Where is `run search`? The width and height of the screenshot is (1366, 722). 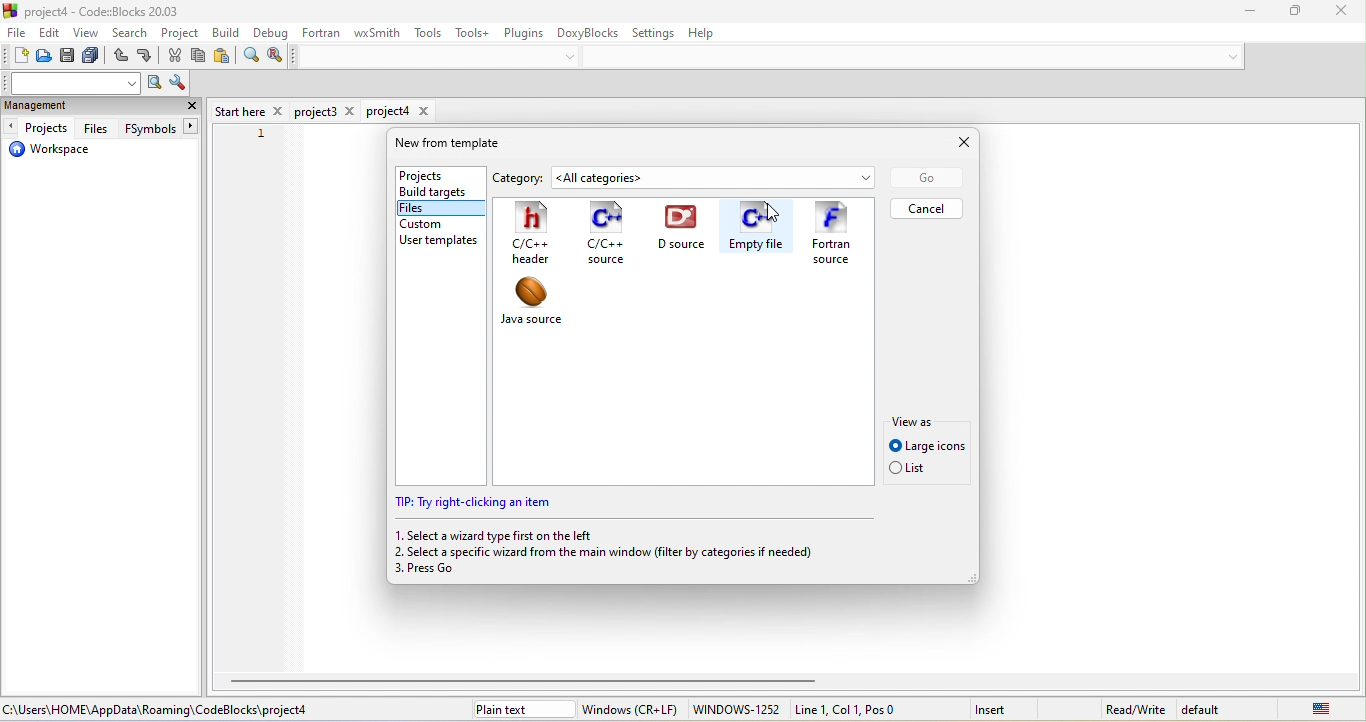
run search is located at coordinates (154, 84).